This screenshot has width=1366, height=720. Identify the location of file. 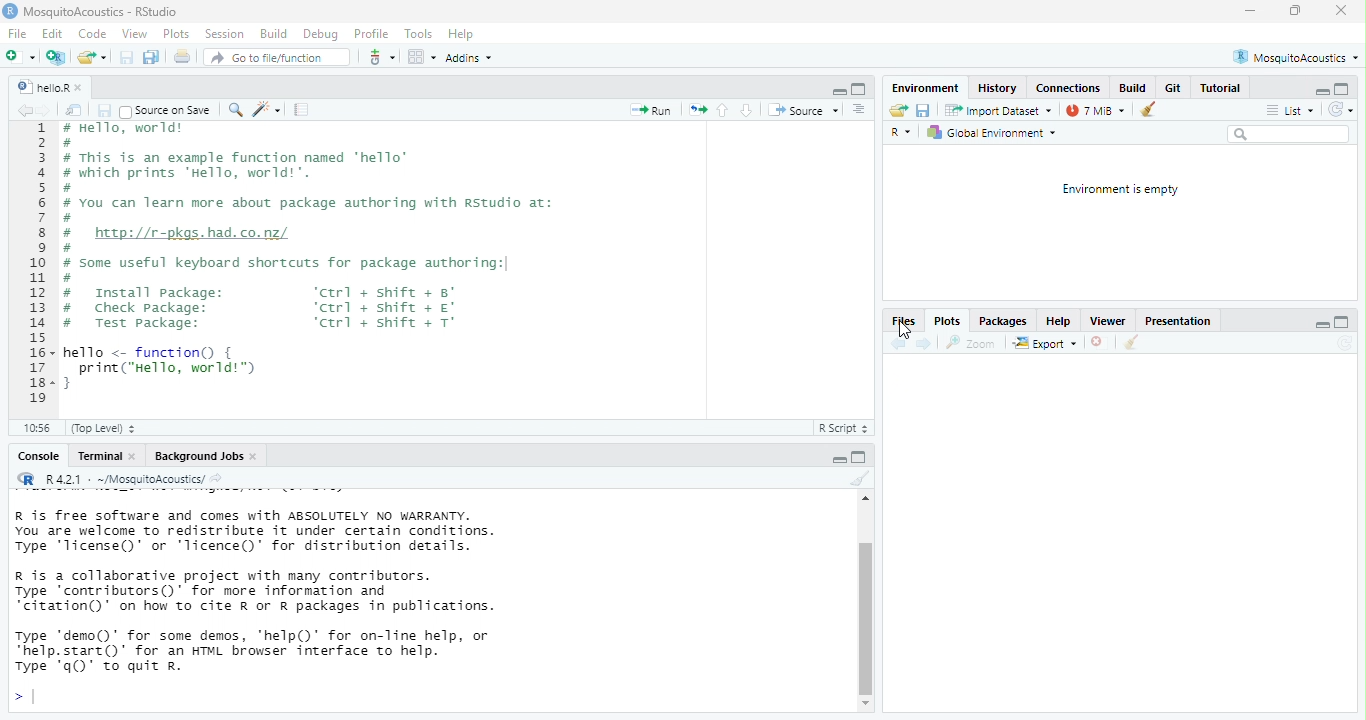
(16, 34).